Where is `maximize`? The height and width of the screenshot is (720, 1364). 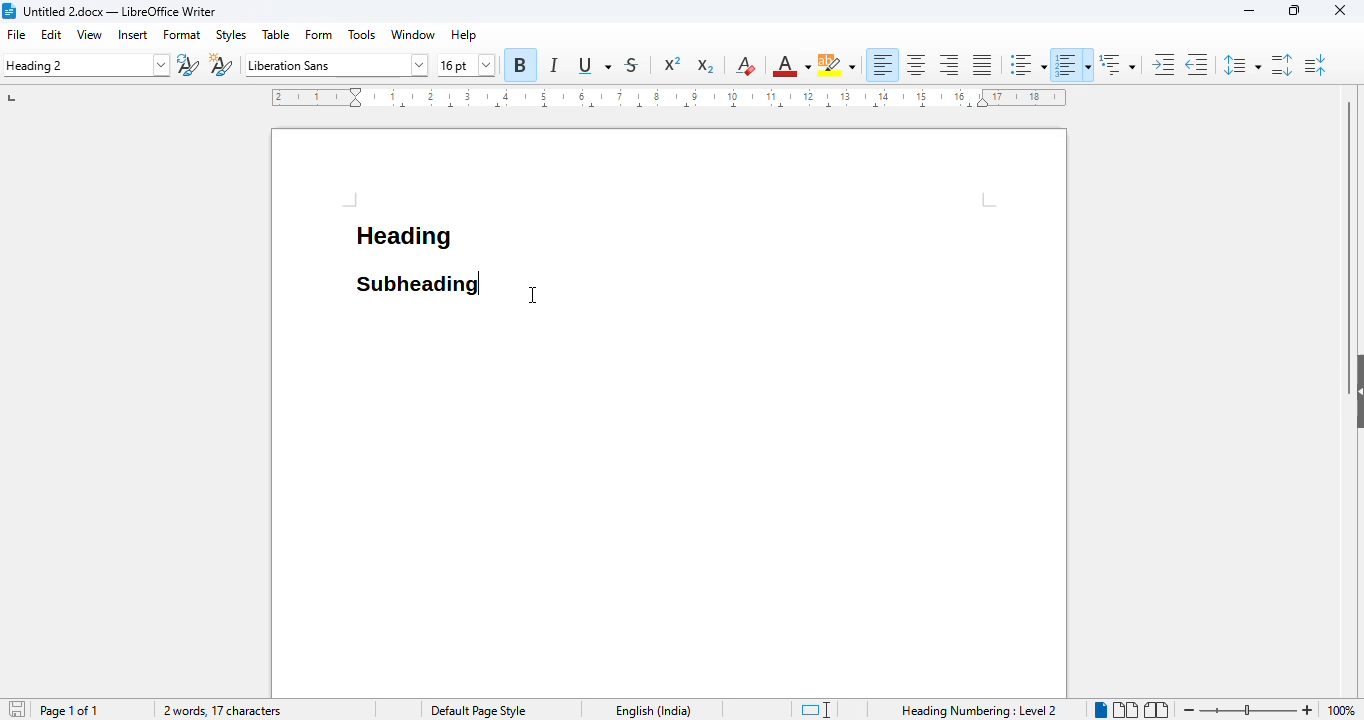
maximize is located at coordinates (1294, 9).